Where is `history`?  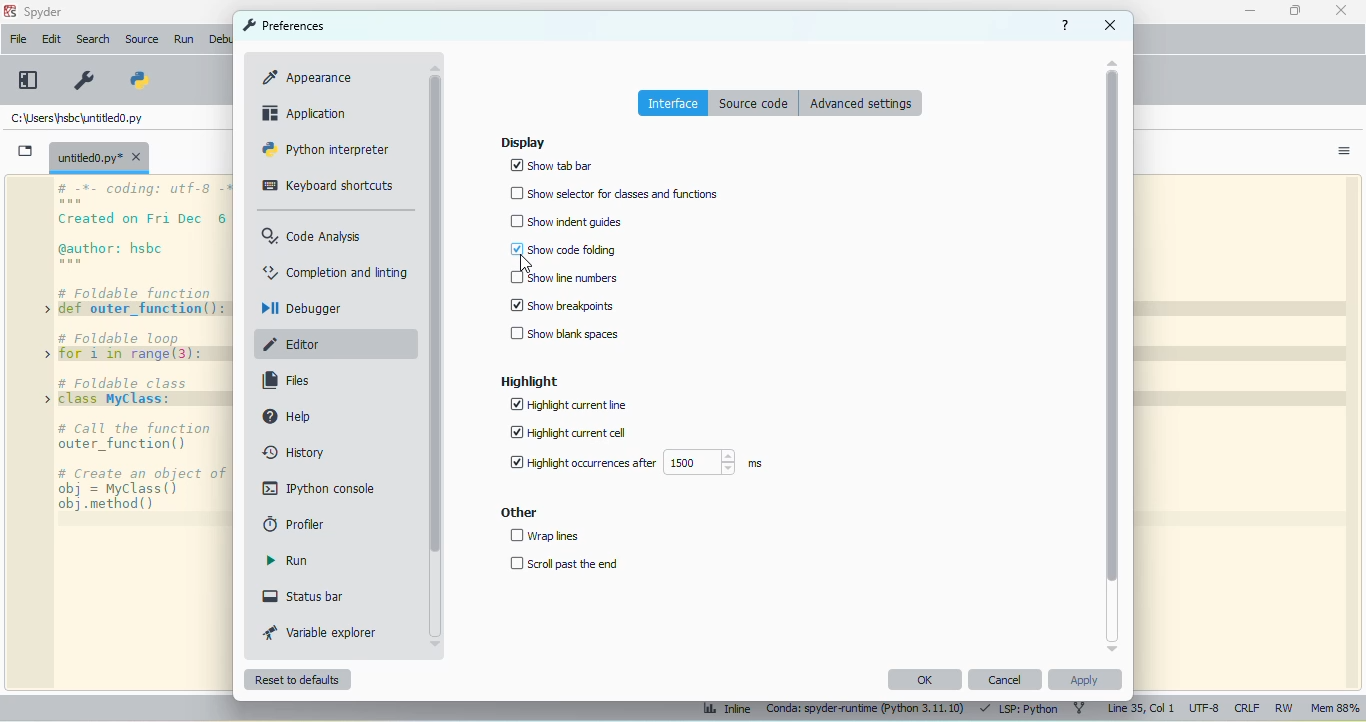 history is located at coordinates (293, 452).